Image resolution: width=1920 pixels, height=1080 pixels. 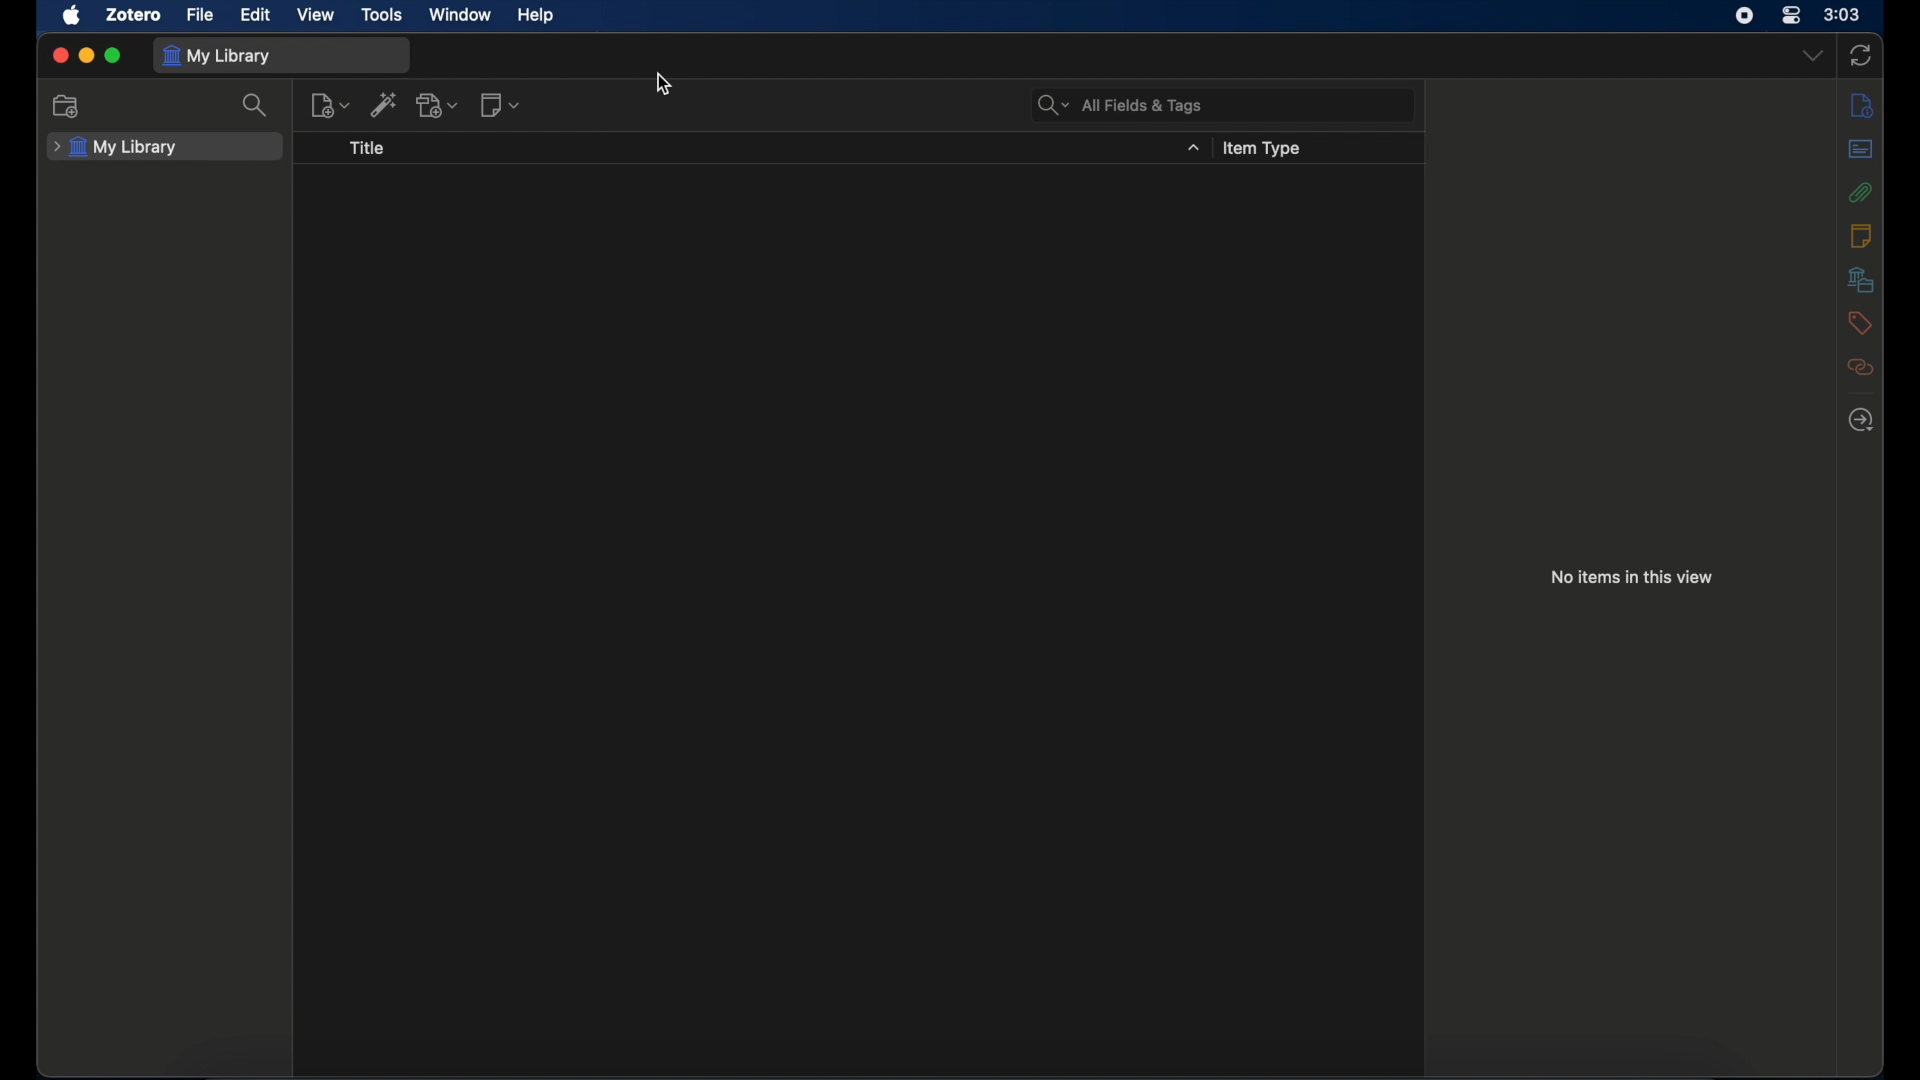 I want to click on search, so click(x=254, y=104).